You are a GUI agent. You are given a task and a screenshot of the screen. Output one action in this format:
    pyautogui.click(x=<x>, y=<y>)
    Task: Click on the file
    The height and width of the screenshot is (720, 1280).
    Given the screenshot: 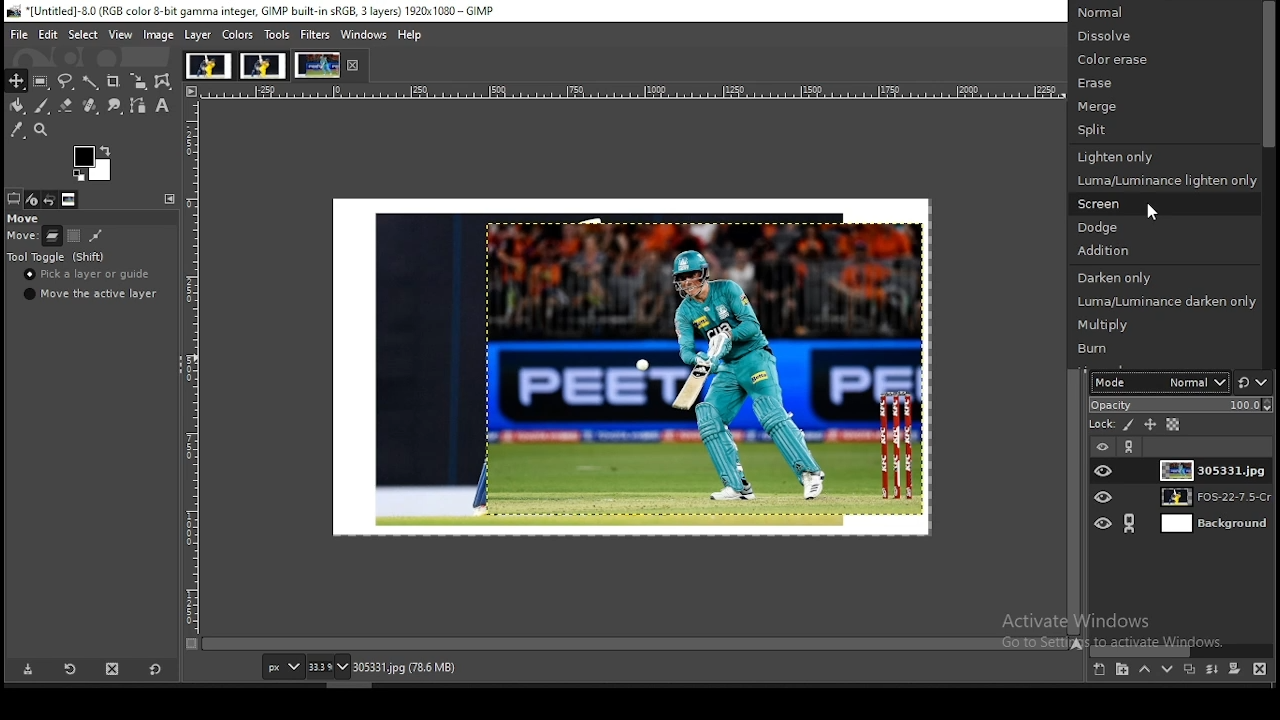 What is the action you would take?
    pyautogui.click(x=15, y=35)
    